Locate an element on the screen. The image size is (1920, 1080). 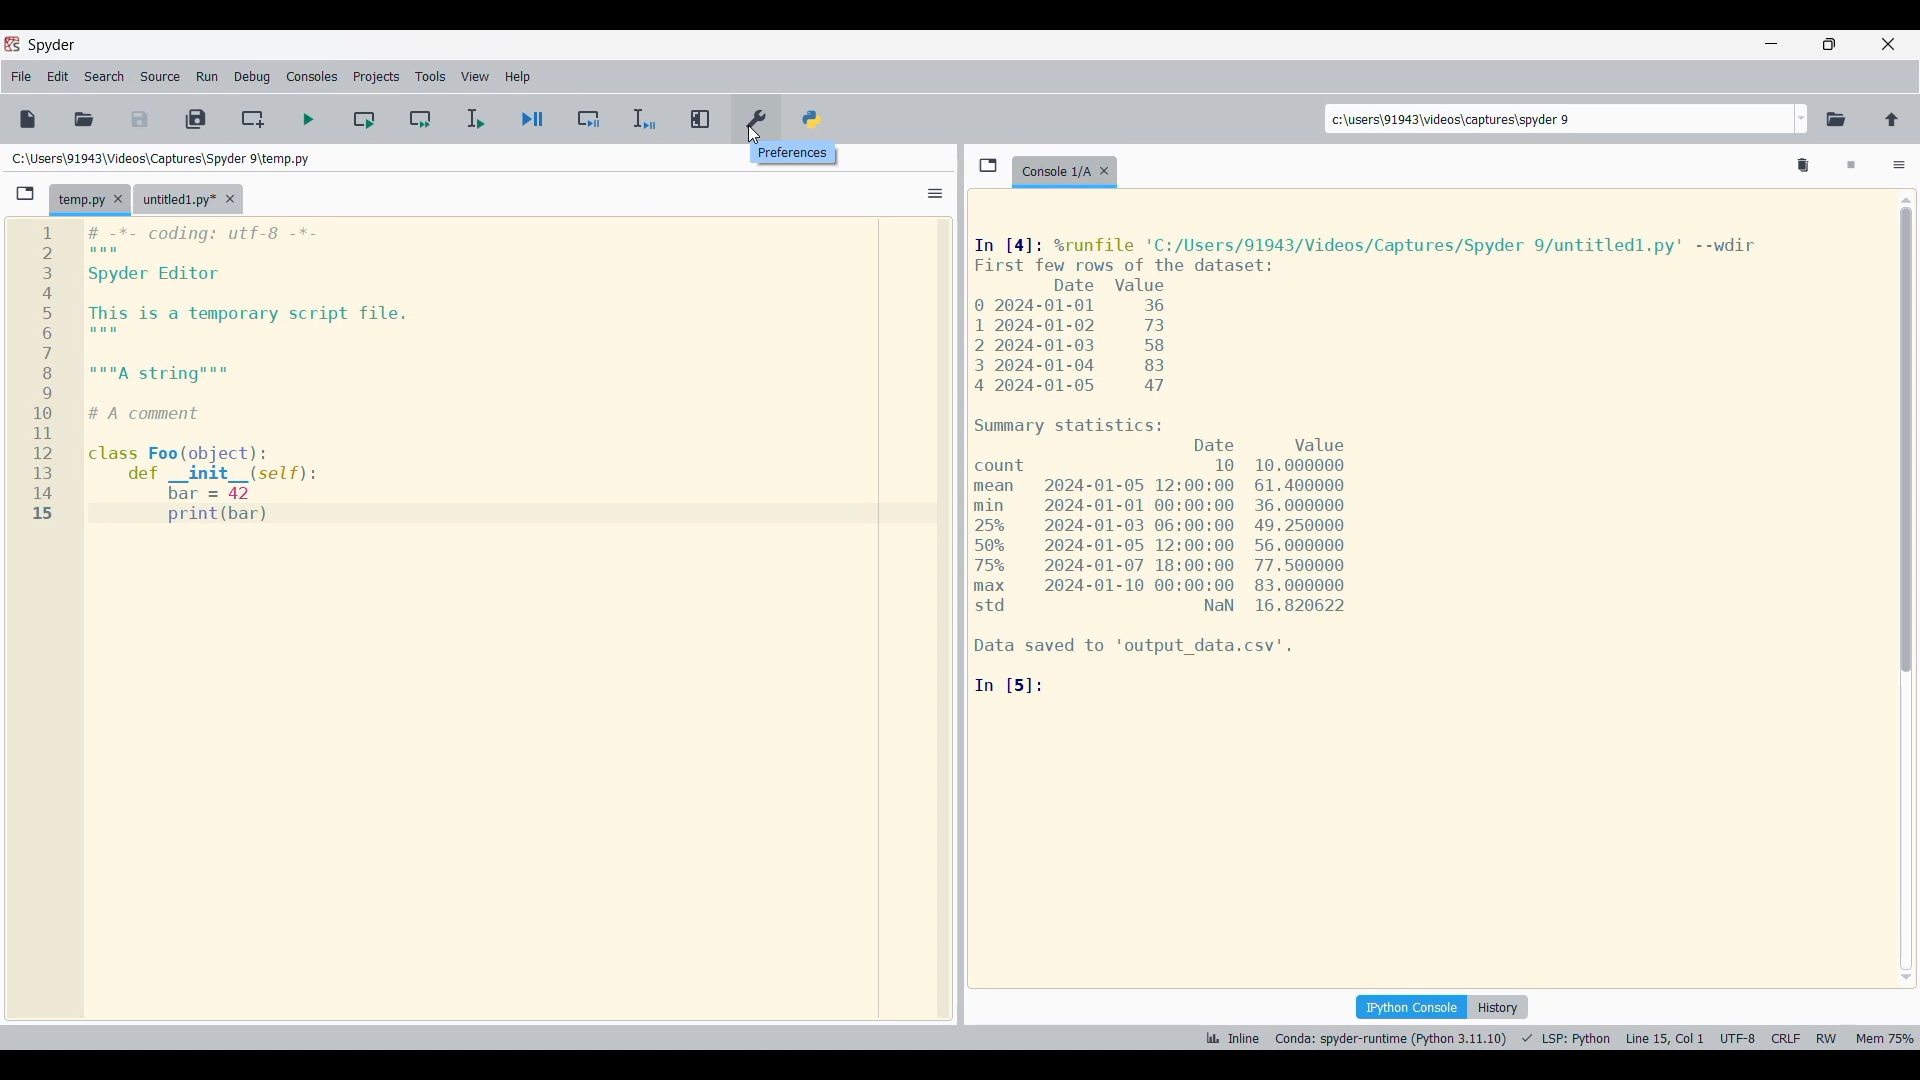
Software logo is located at coordinates (13, 44).